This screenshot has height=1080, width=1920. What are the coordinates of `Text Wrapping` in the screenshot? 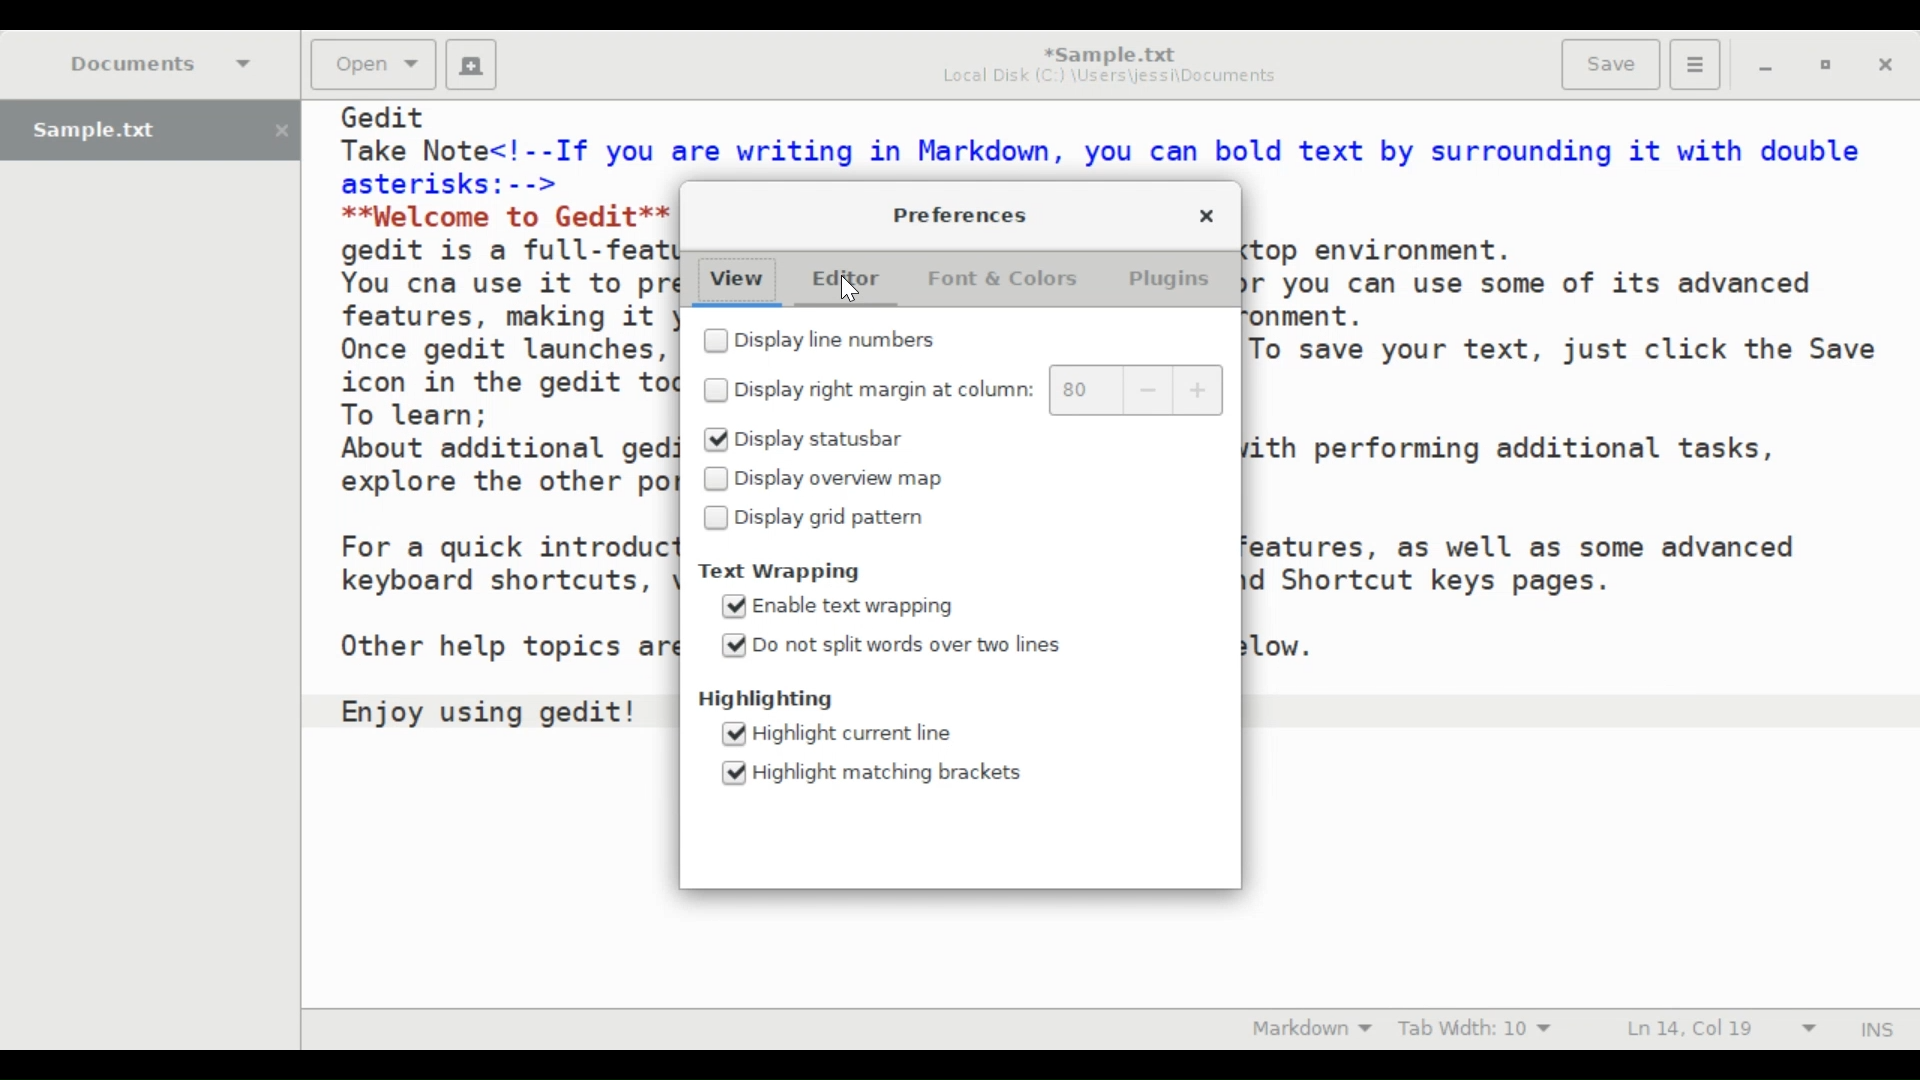 It's located at (790, 573).